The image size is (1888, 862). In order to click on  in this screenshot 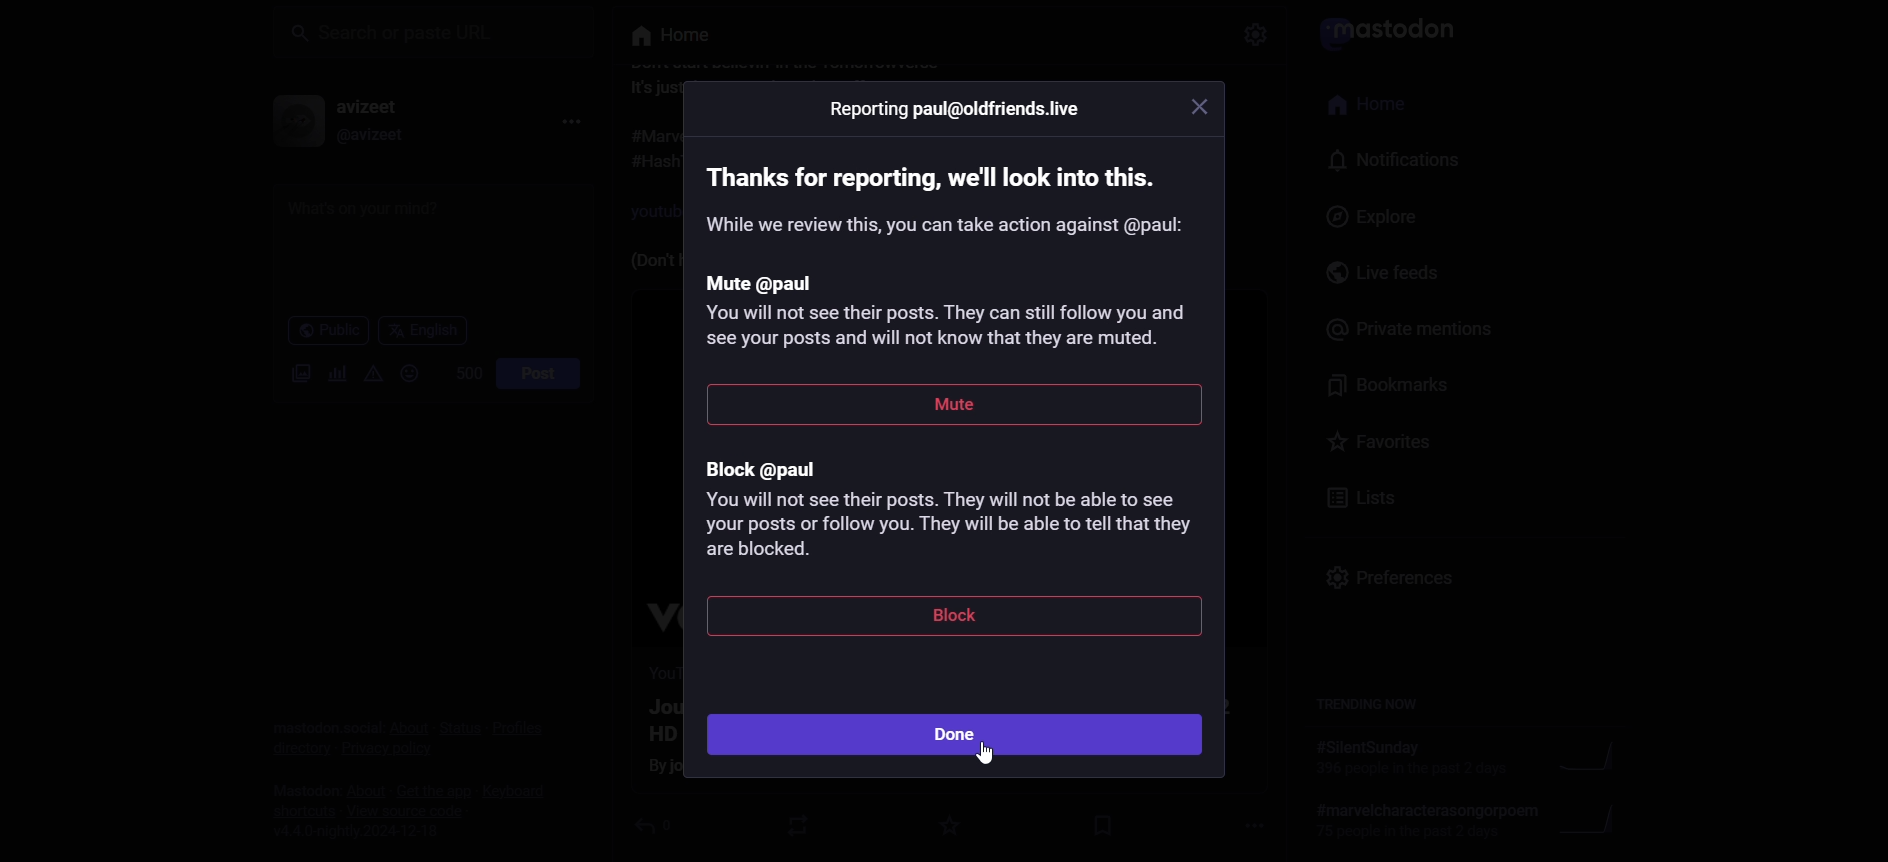, I will do `click(957, 617)`.